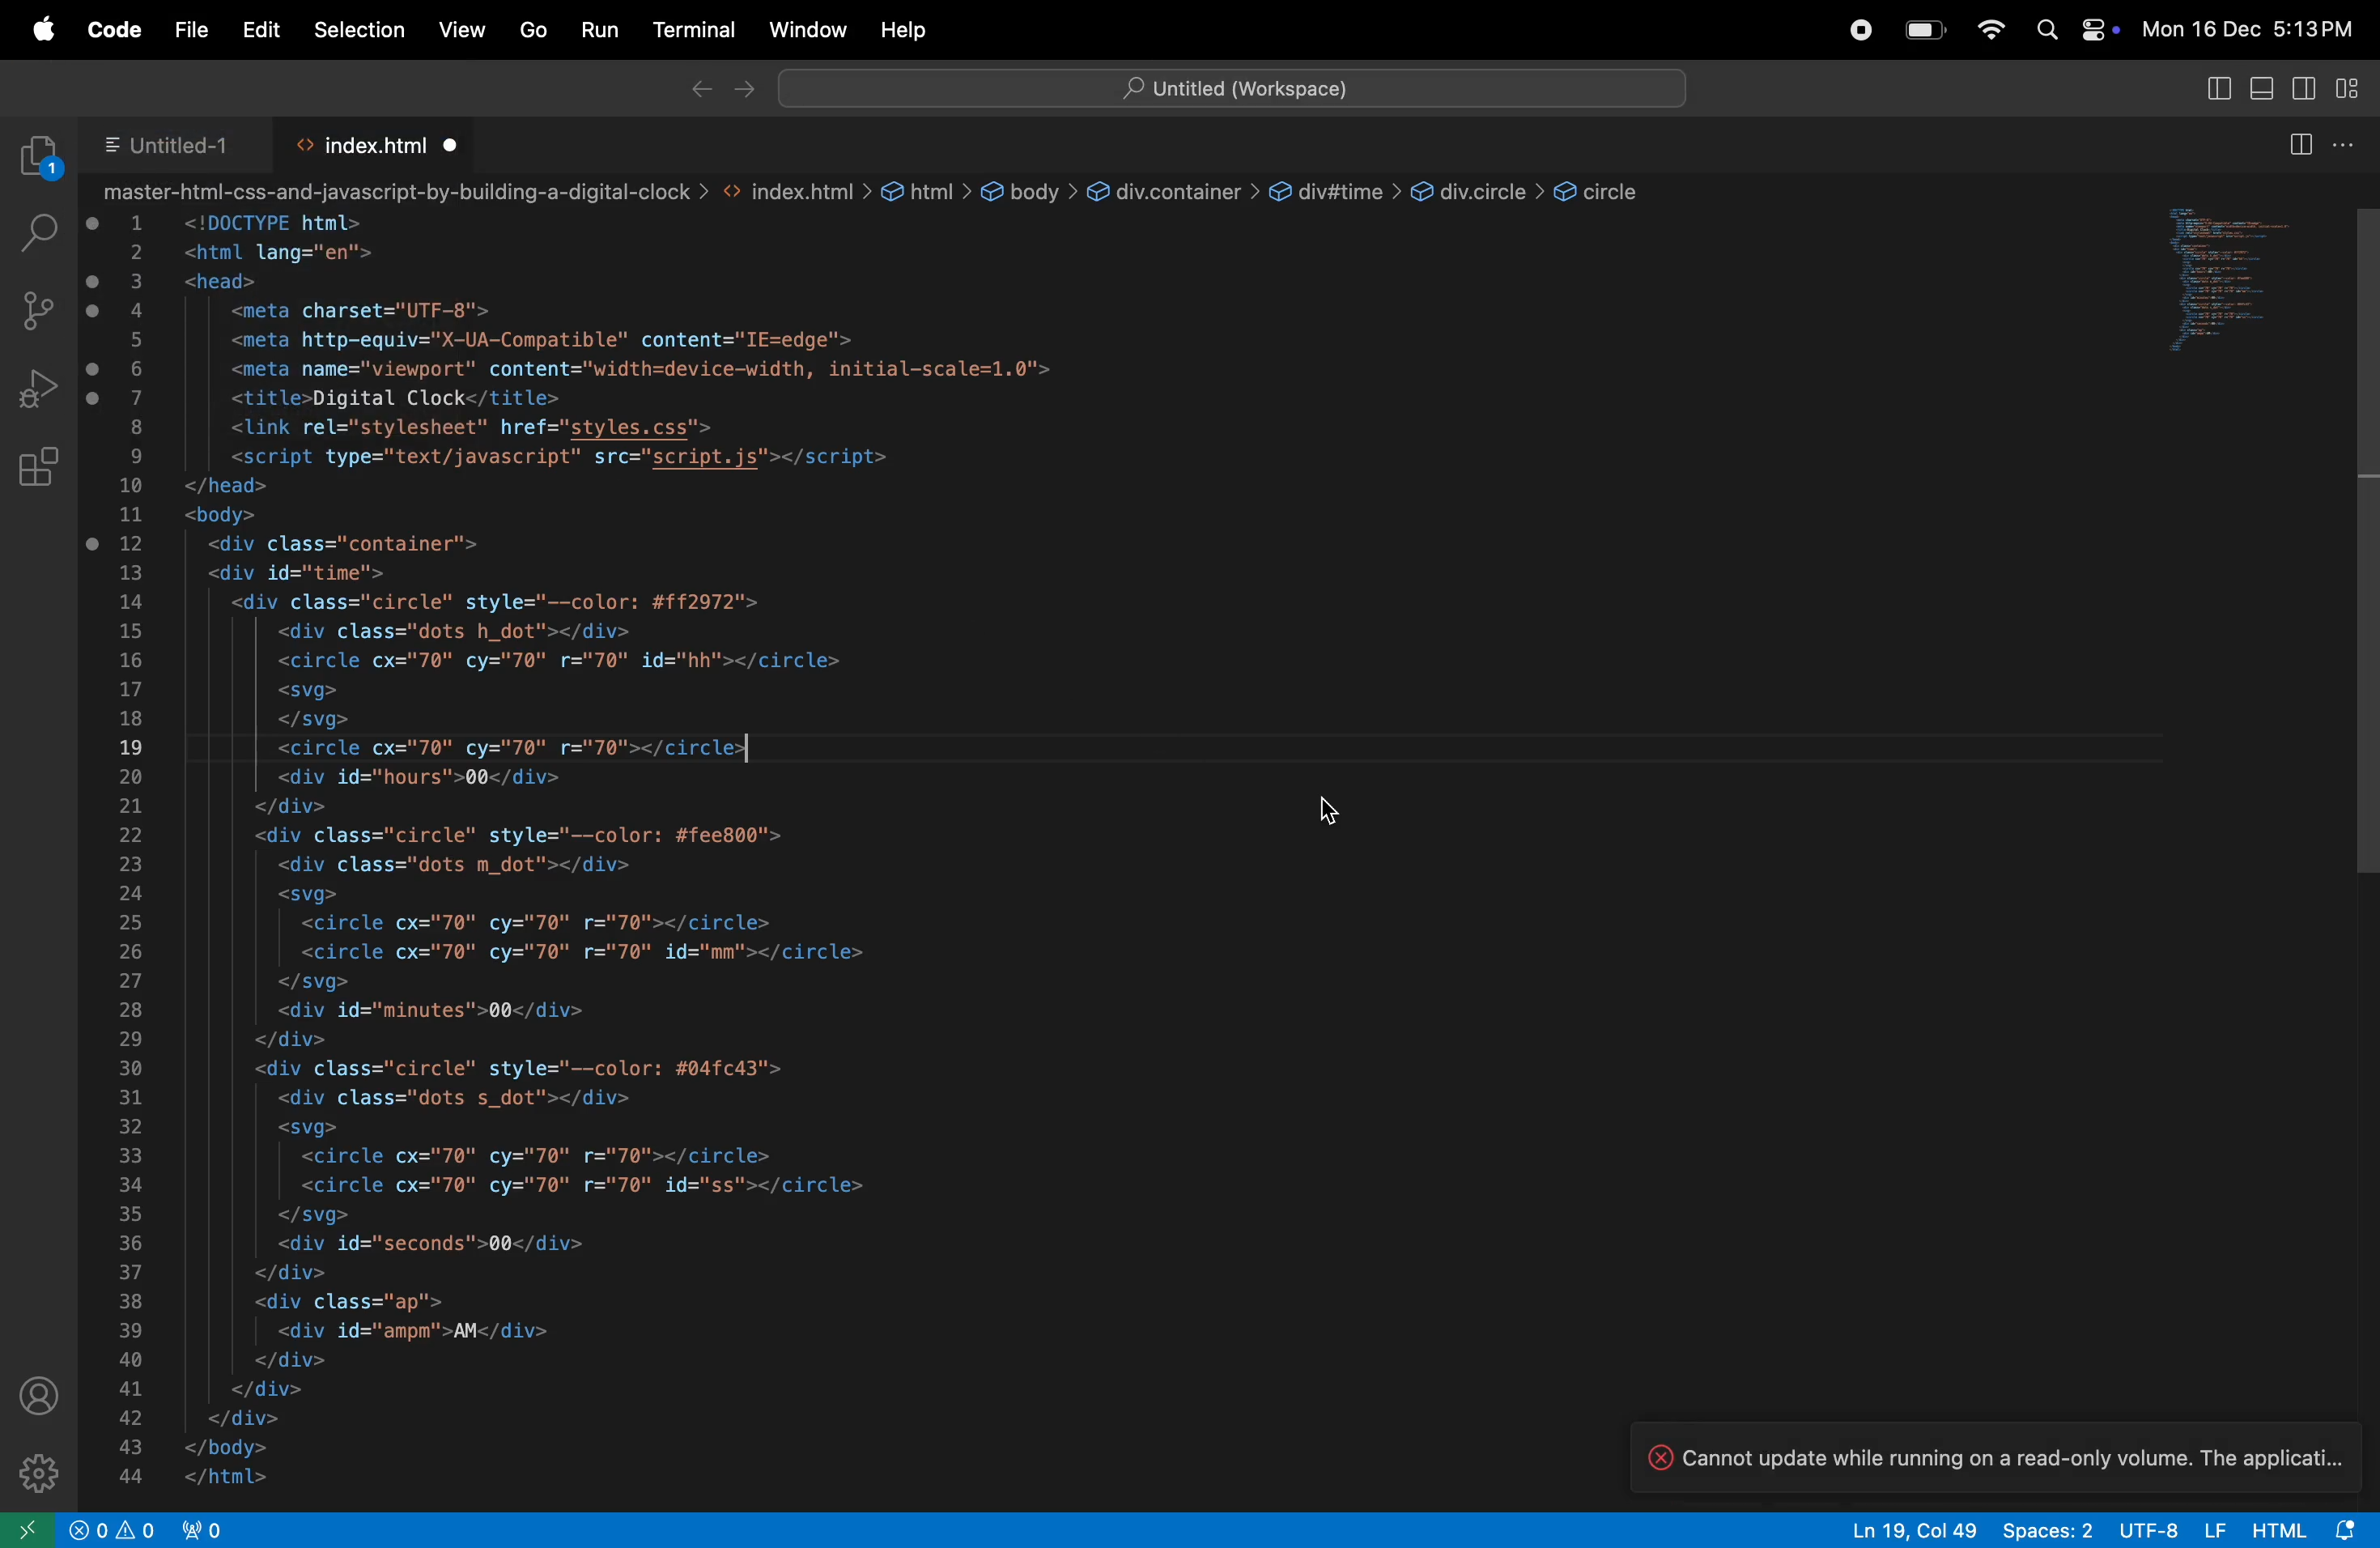  What do you see at coordinates (466, 427) in the screenshot?
I see `<link rel="stylesheet" href="styles.css">` at bounding box center [466, 427].